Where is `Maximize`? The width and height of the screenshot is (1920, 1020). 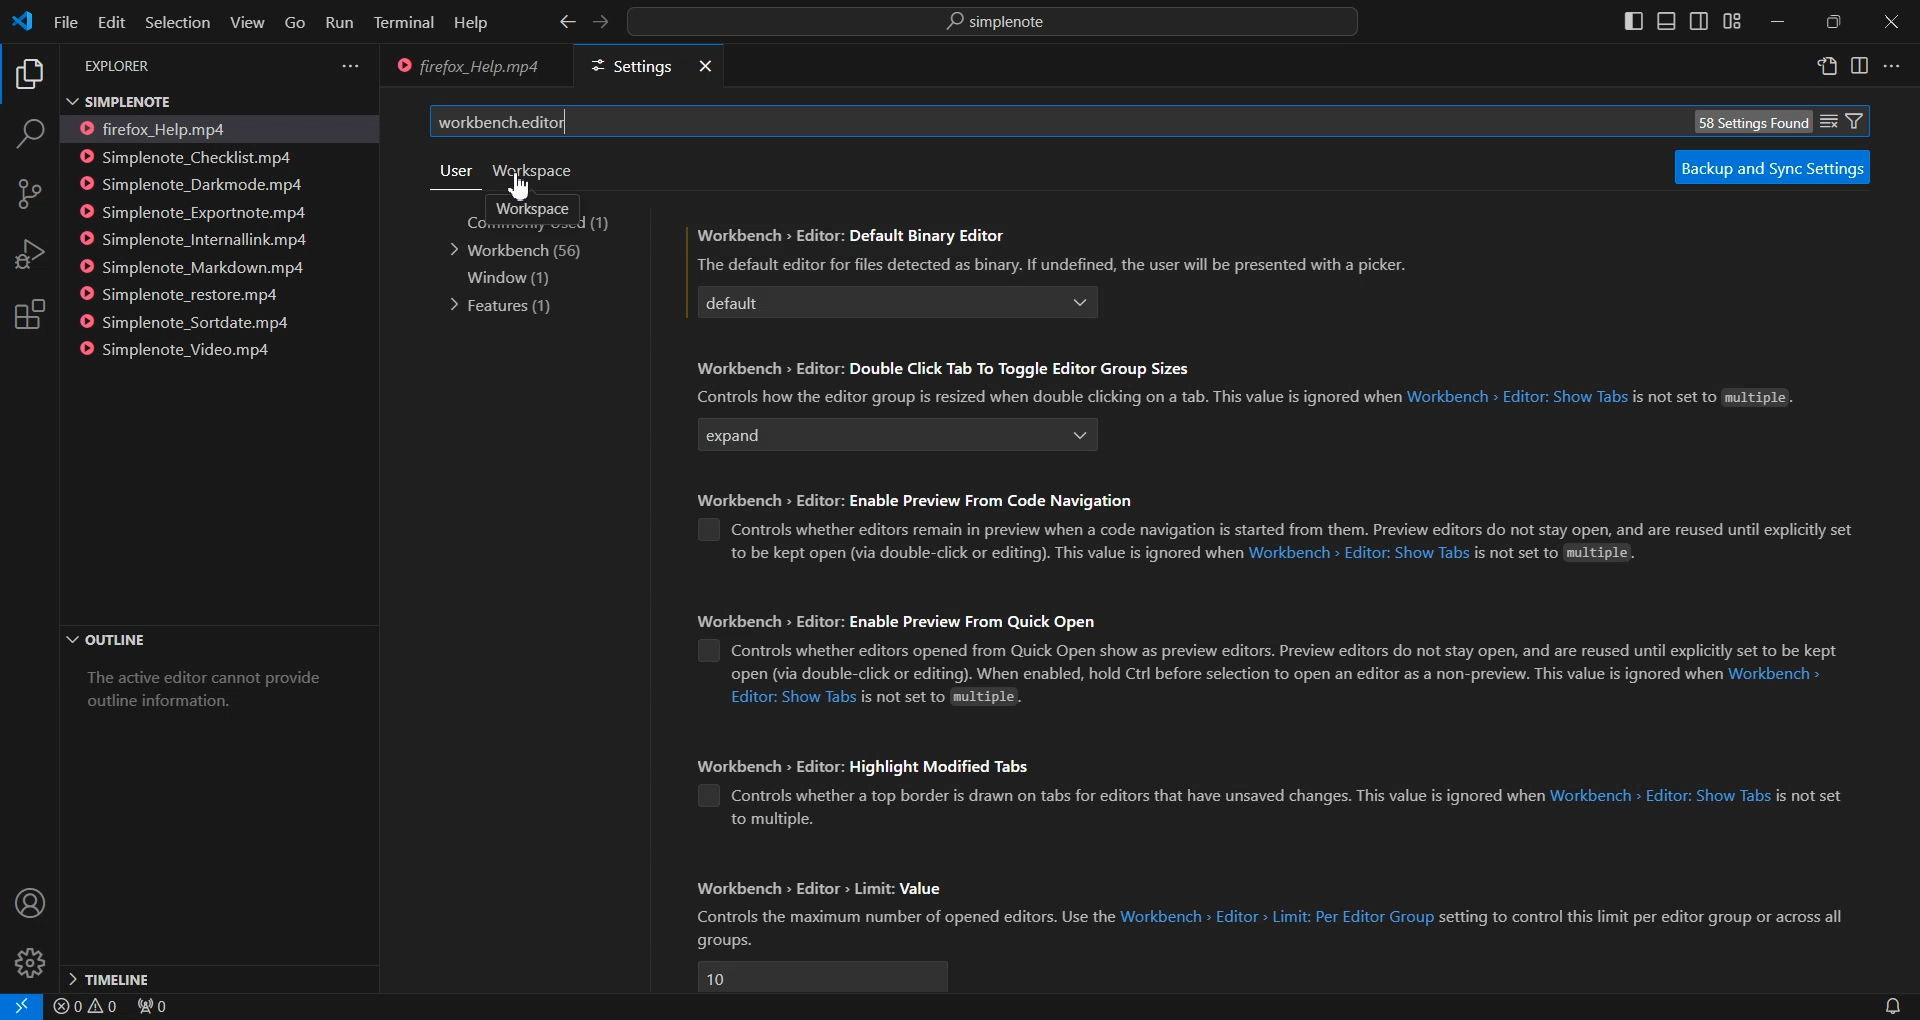
Maximize is located at coordinates (1834, 22).